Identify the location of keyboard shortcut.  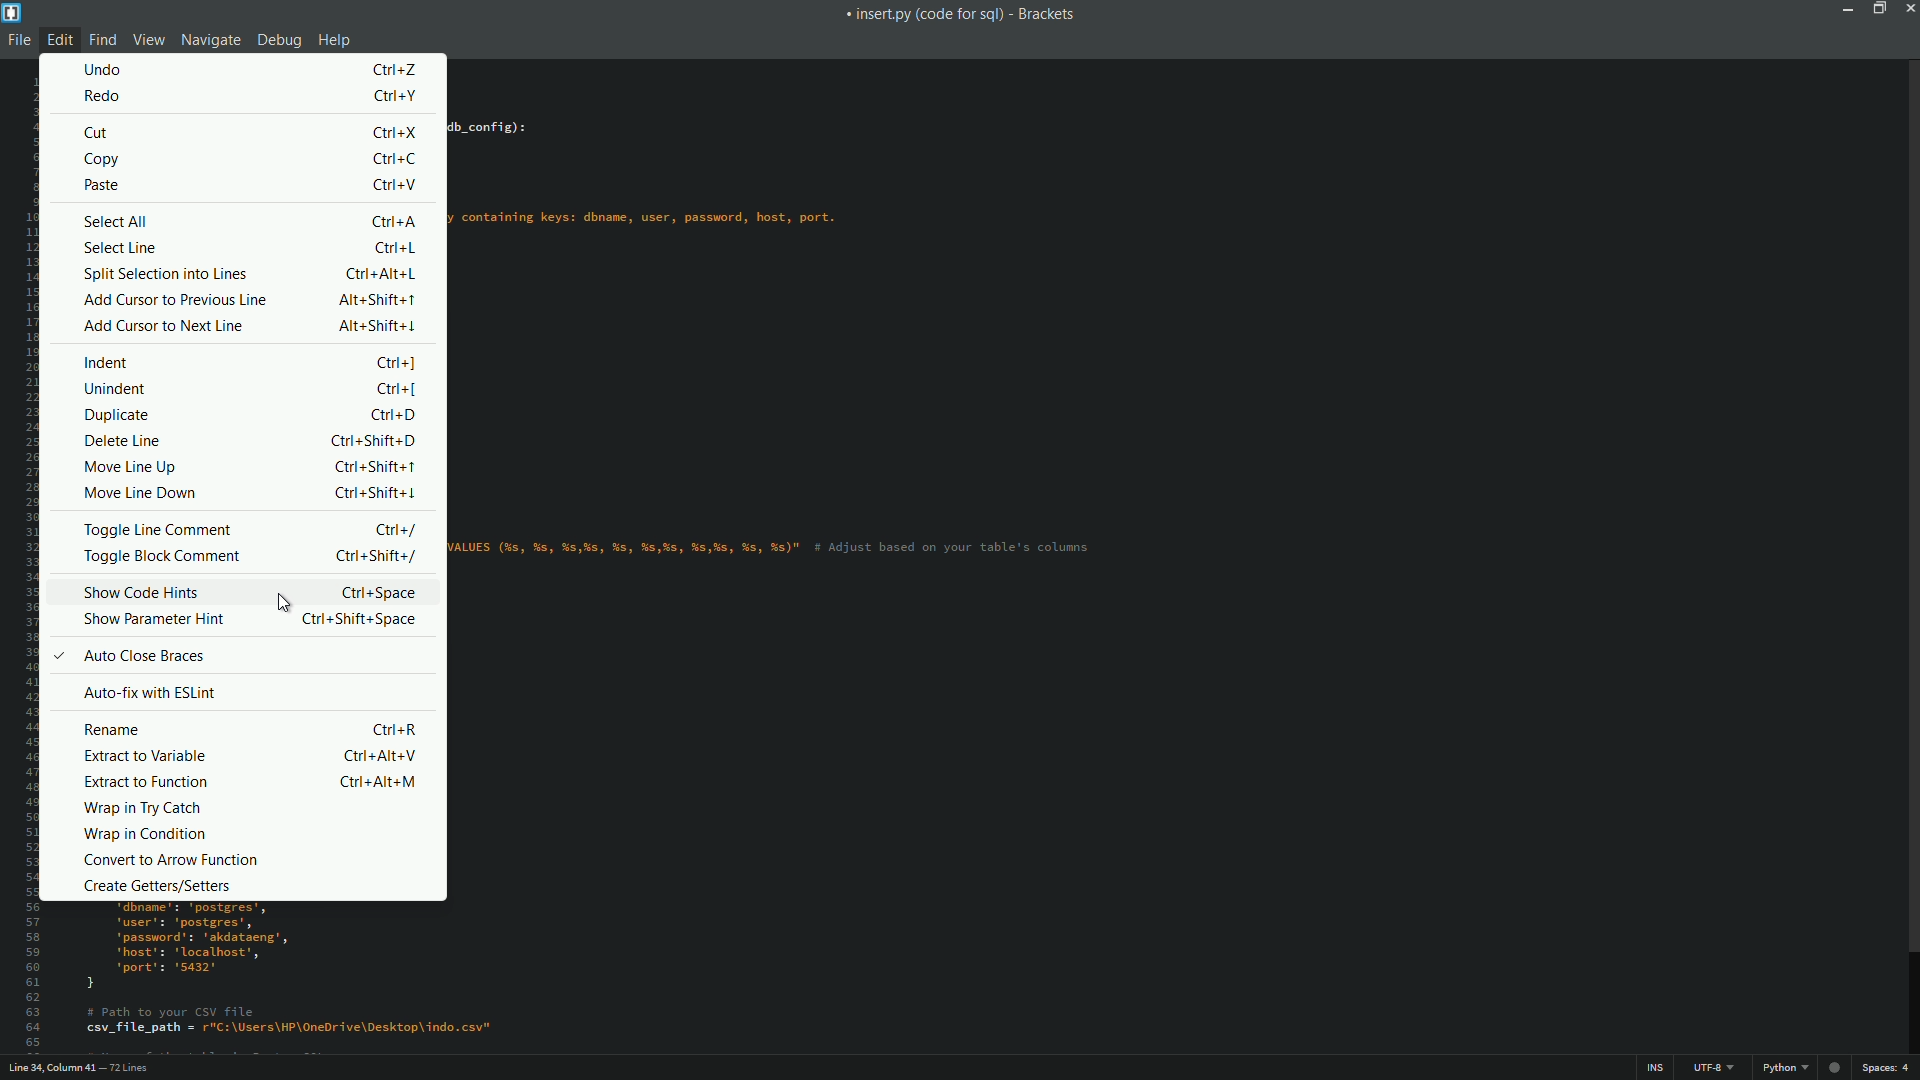
(383, 757).